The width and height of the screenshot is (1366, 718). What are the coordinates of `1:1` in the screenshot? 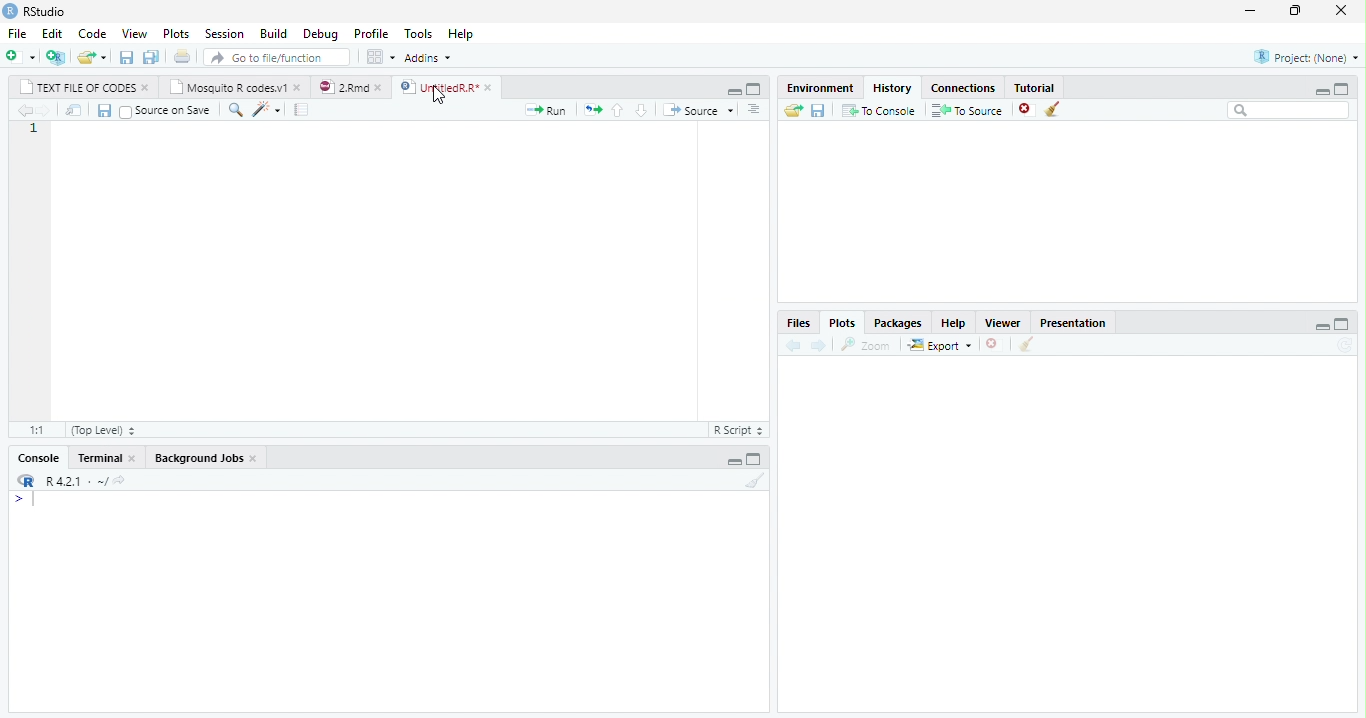 It's located at (25, 429).